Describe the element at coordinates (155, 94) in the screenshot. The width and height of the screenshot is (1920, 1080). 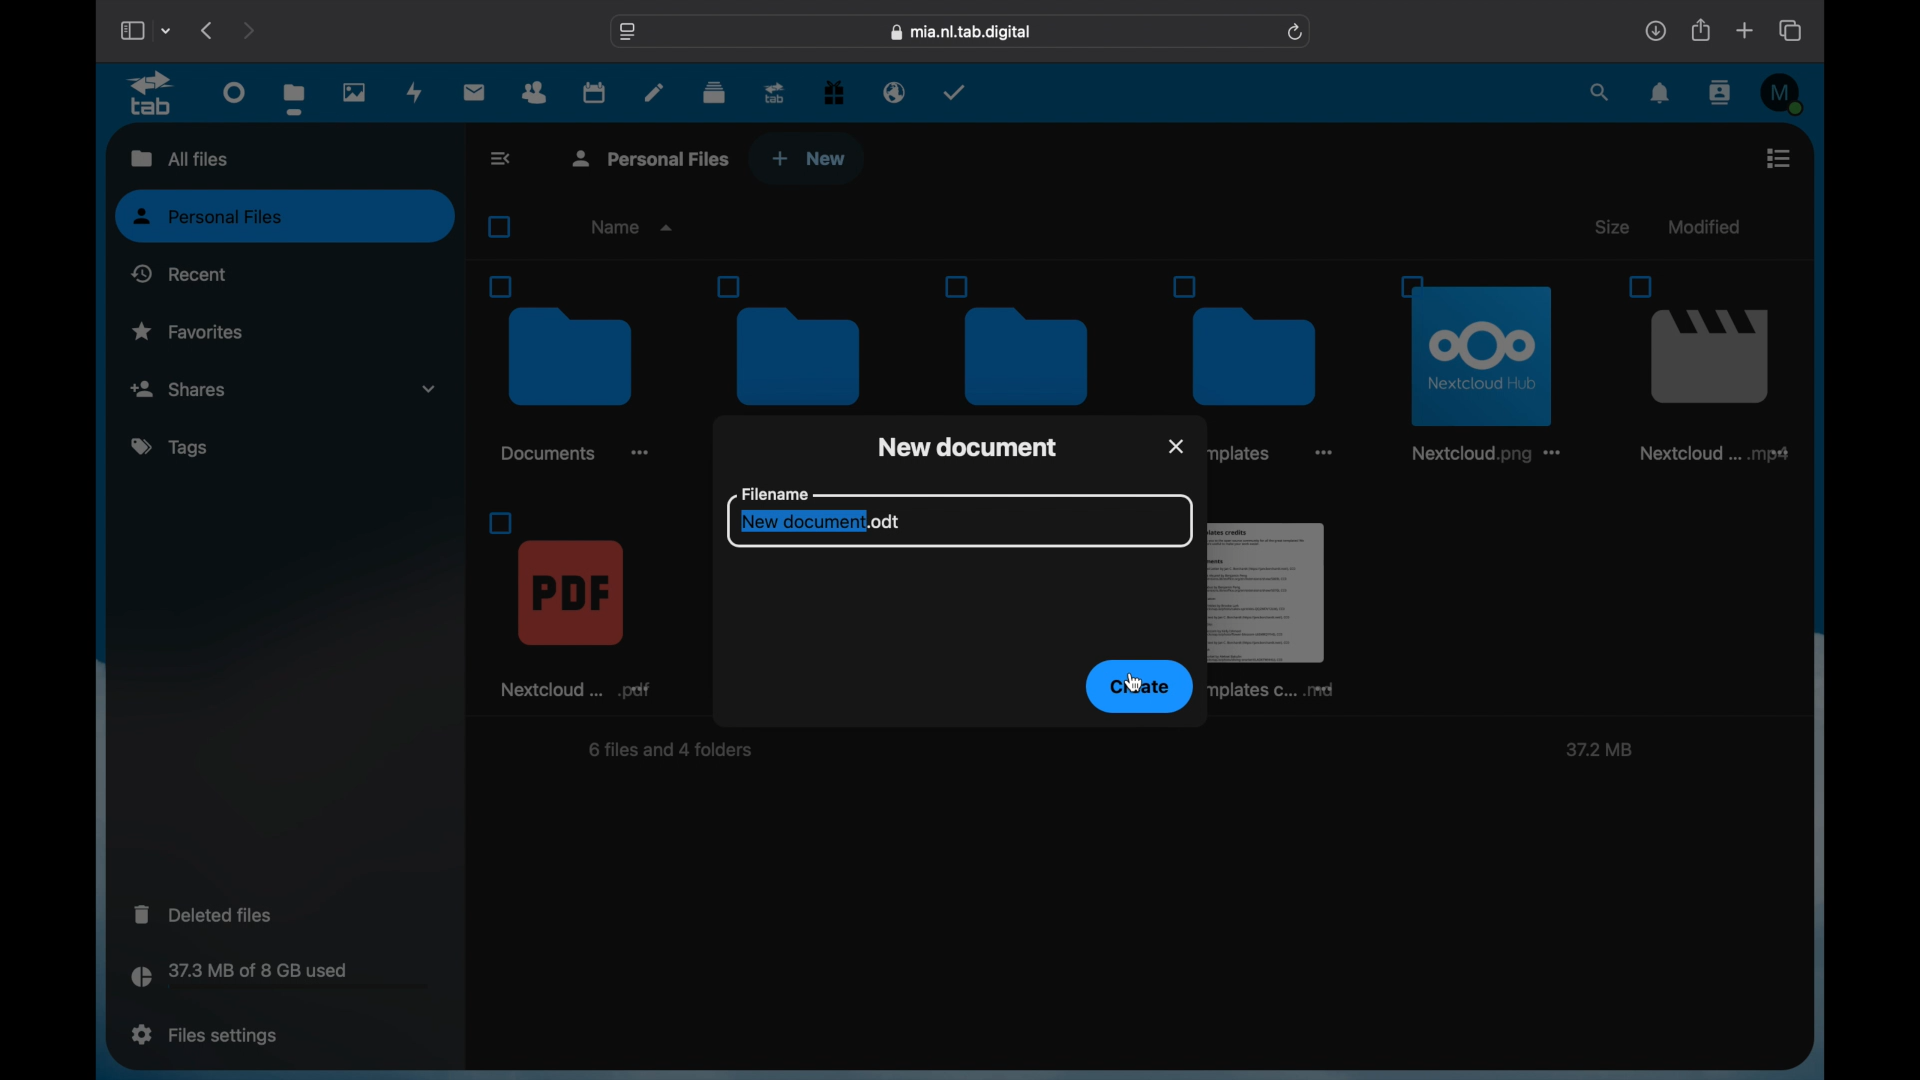
I see `tab` at that location.